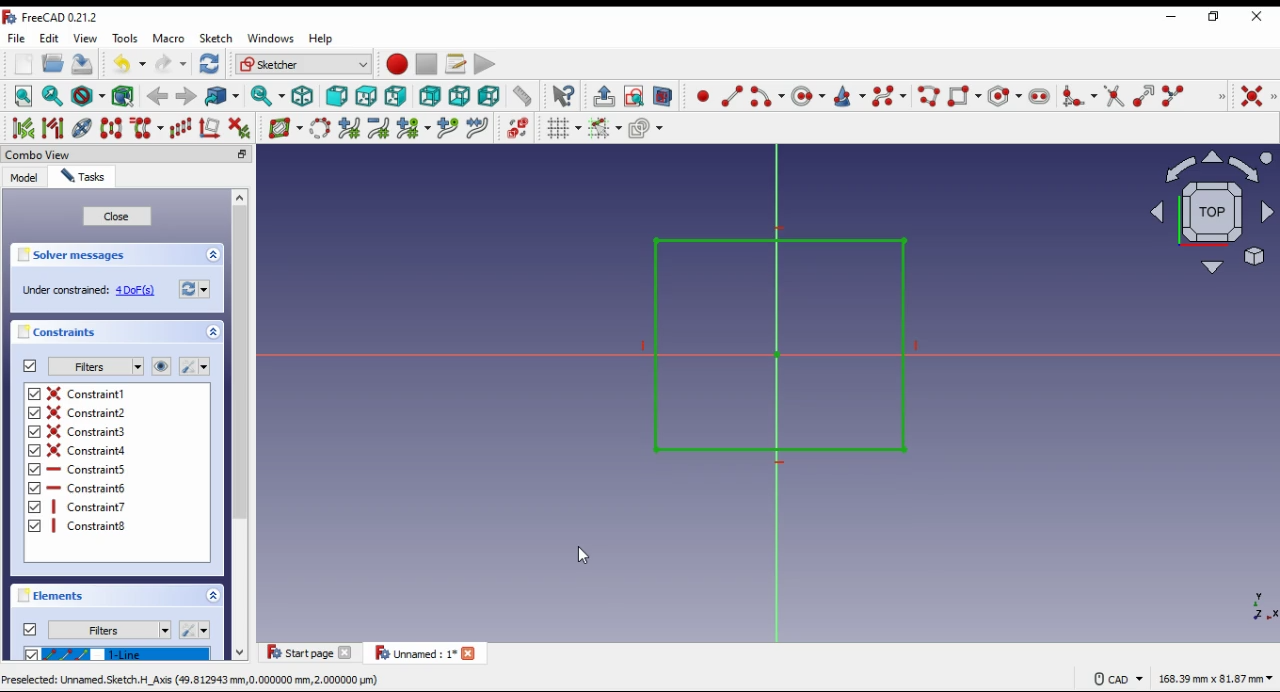 Image resolution: width=1280 pixels, height=692 pixels. What do you see at coordinates (23, 64) in the screenshot?
I see `new` at bounding box center [23, 64].